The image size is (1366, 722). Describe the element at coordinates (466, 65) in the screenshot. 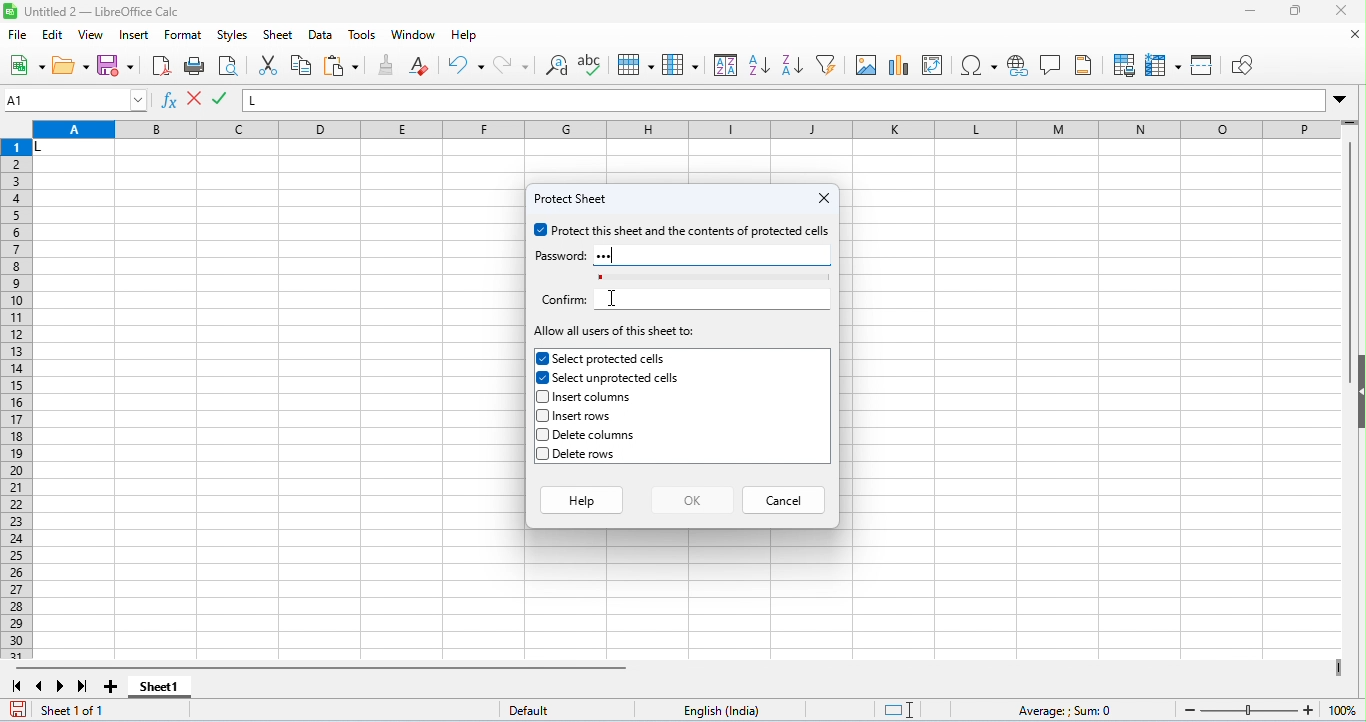

I see `undo ` at that location.